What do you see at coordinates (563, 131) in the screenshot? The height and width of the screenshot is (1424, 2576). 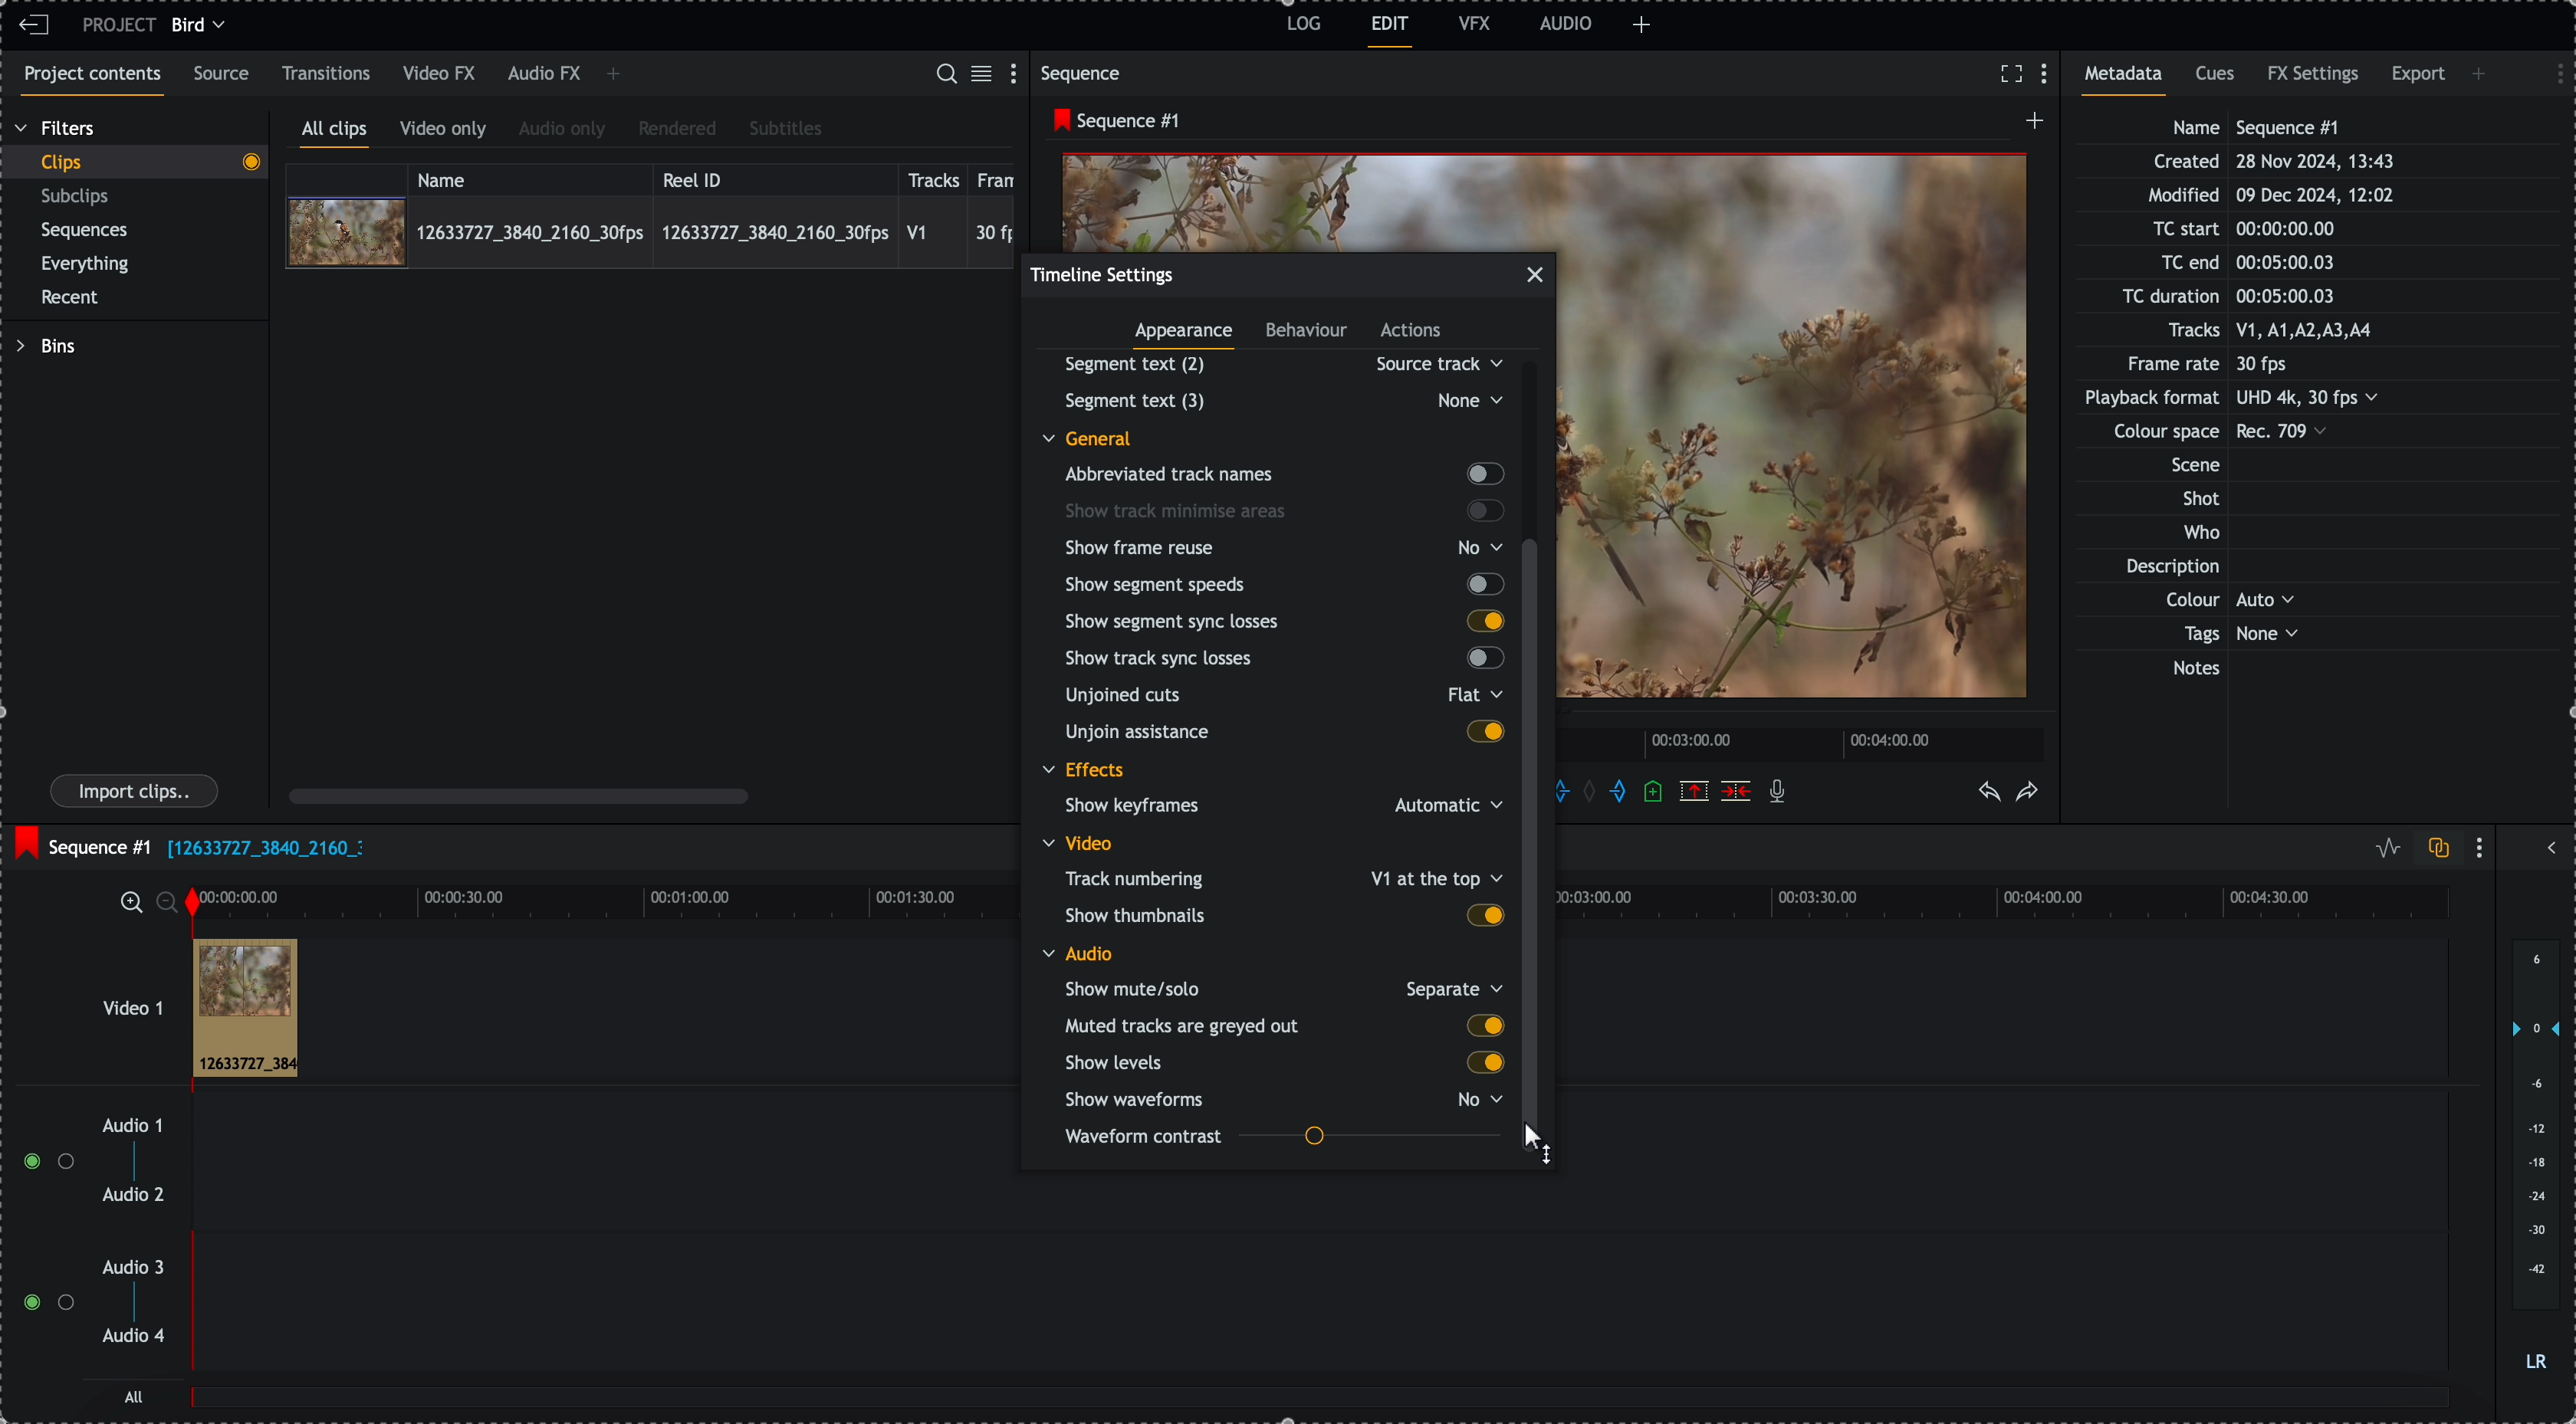 I see `audio only` at bounding box center [563, 131].